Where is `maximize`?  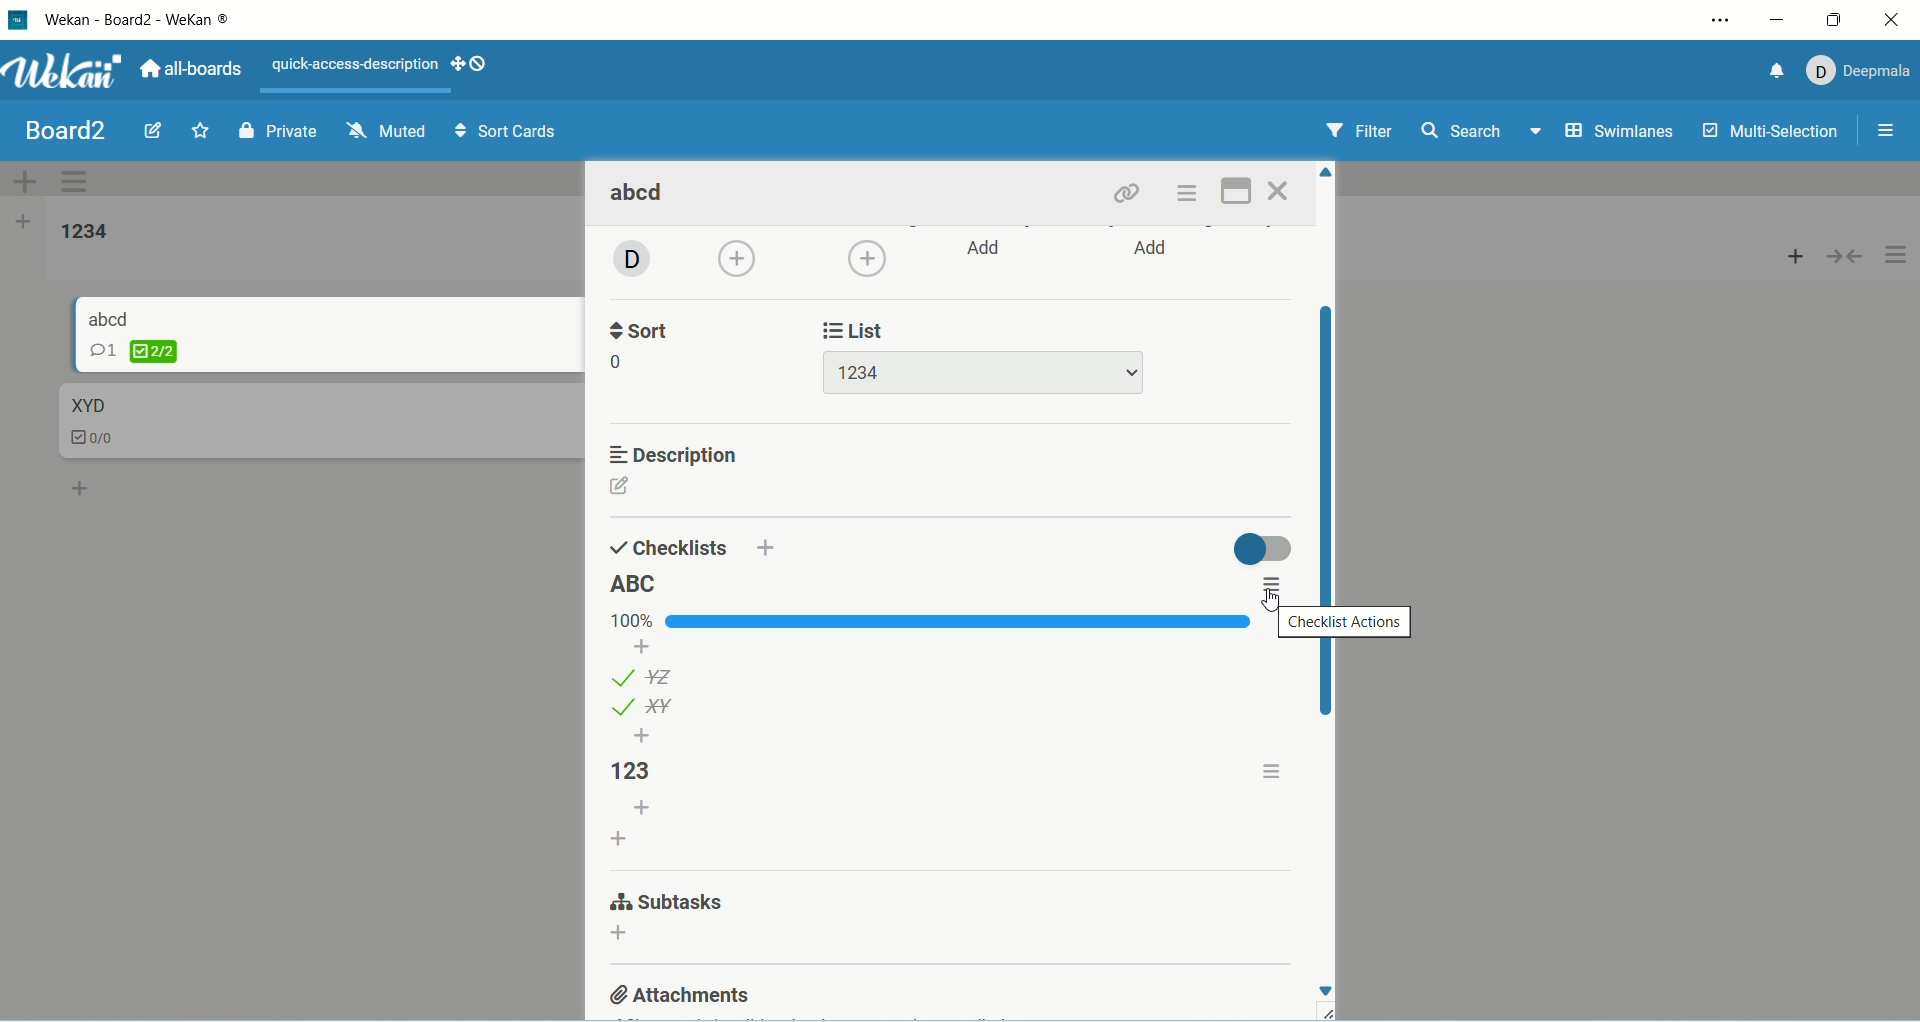
maximize is located at coordinates (1831, 20).